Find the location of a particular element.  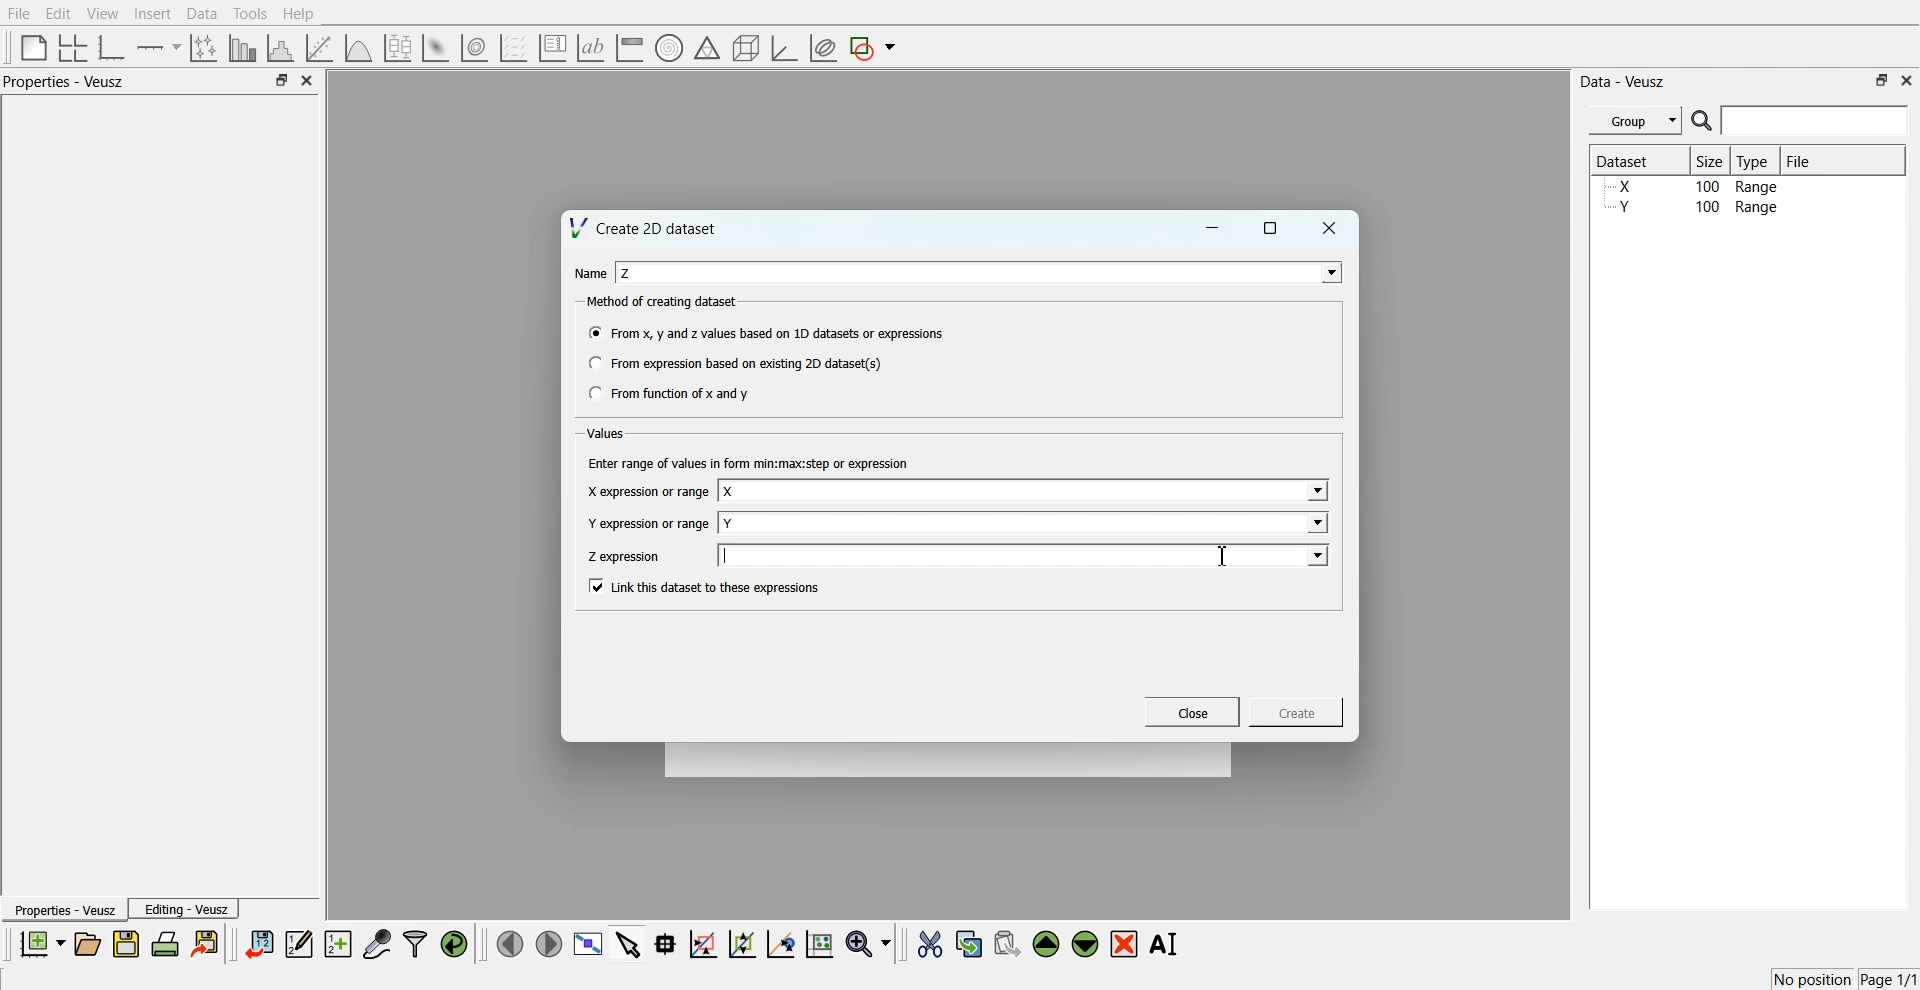

From function of x and y is located at coordinates (671, 392).